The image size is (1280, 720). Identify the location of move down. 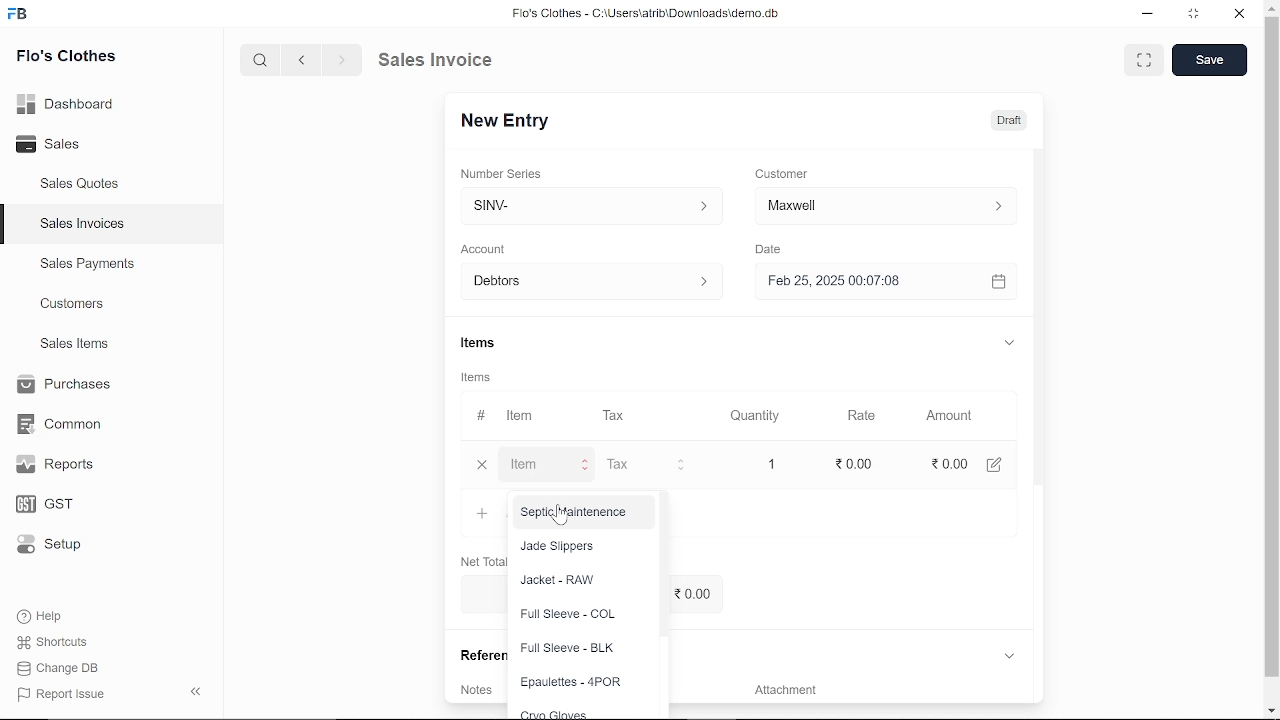
(1271, 710).